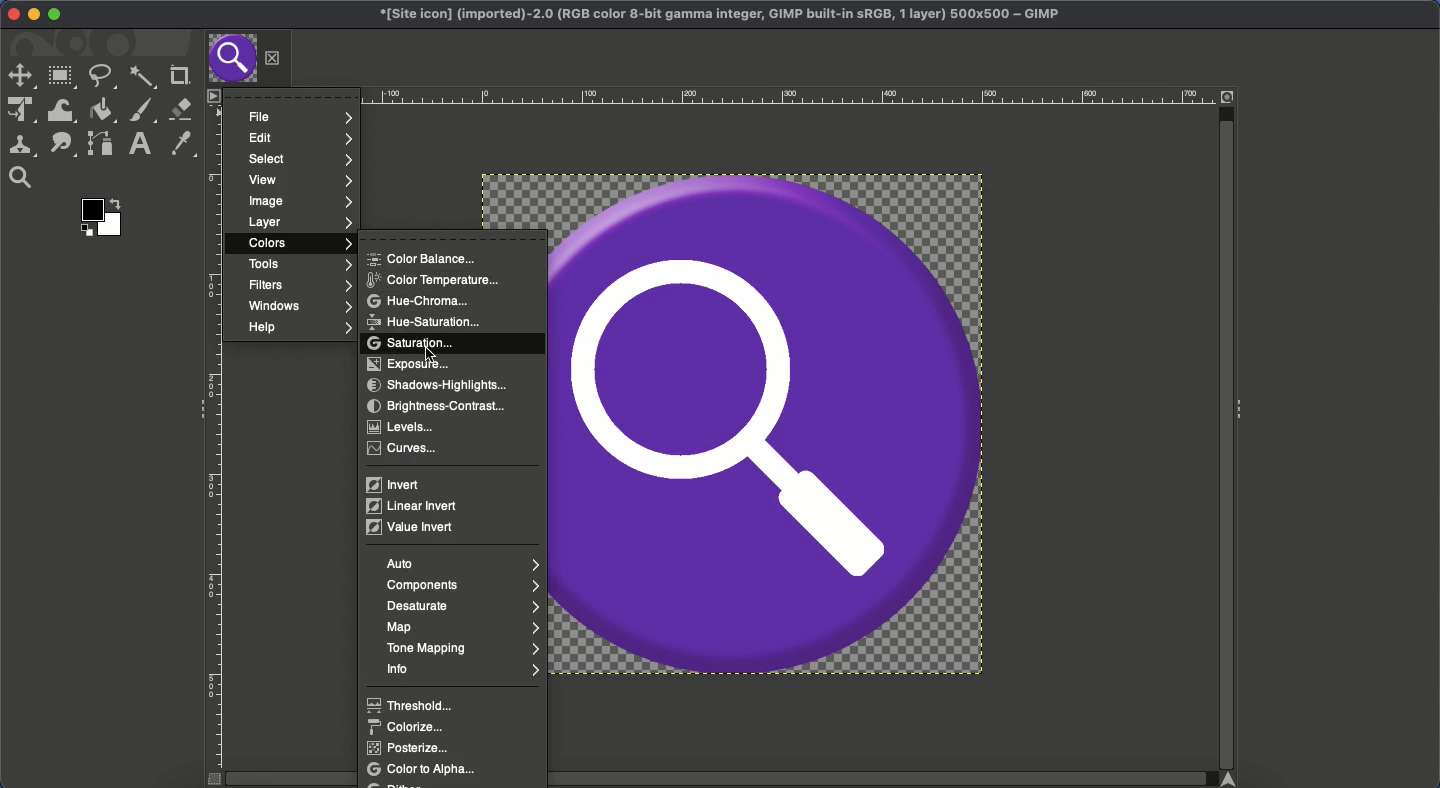 The image size is (1440, 788). Describe the element at coordinates (423, 321) in the screenshot. I see `Hue saturation` at that location.